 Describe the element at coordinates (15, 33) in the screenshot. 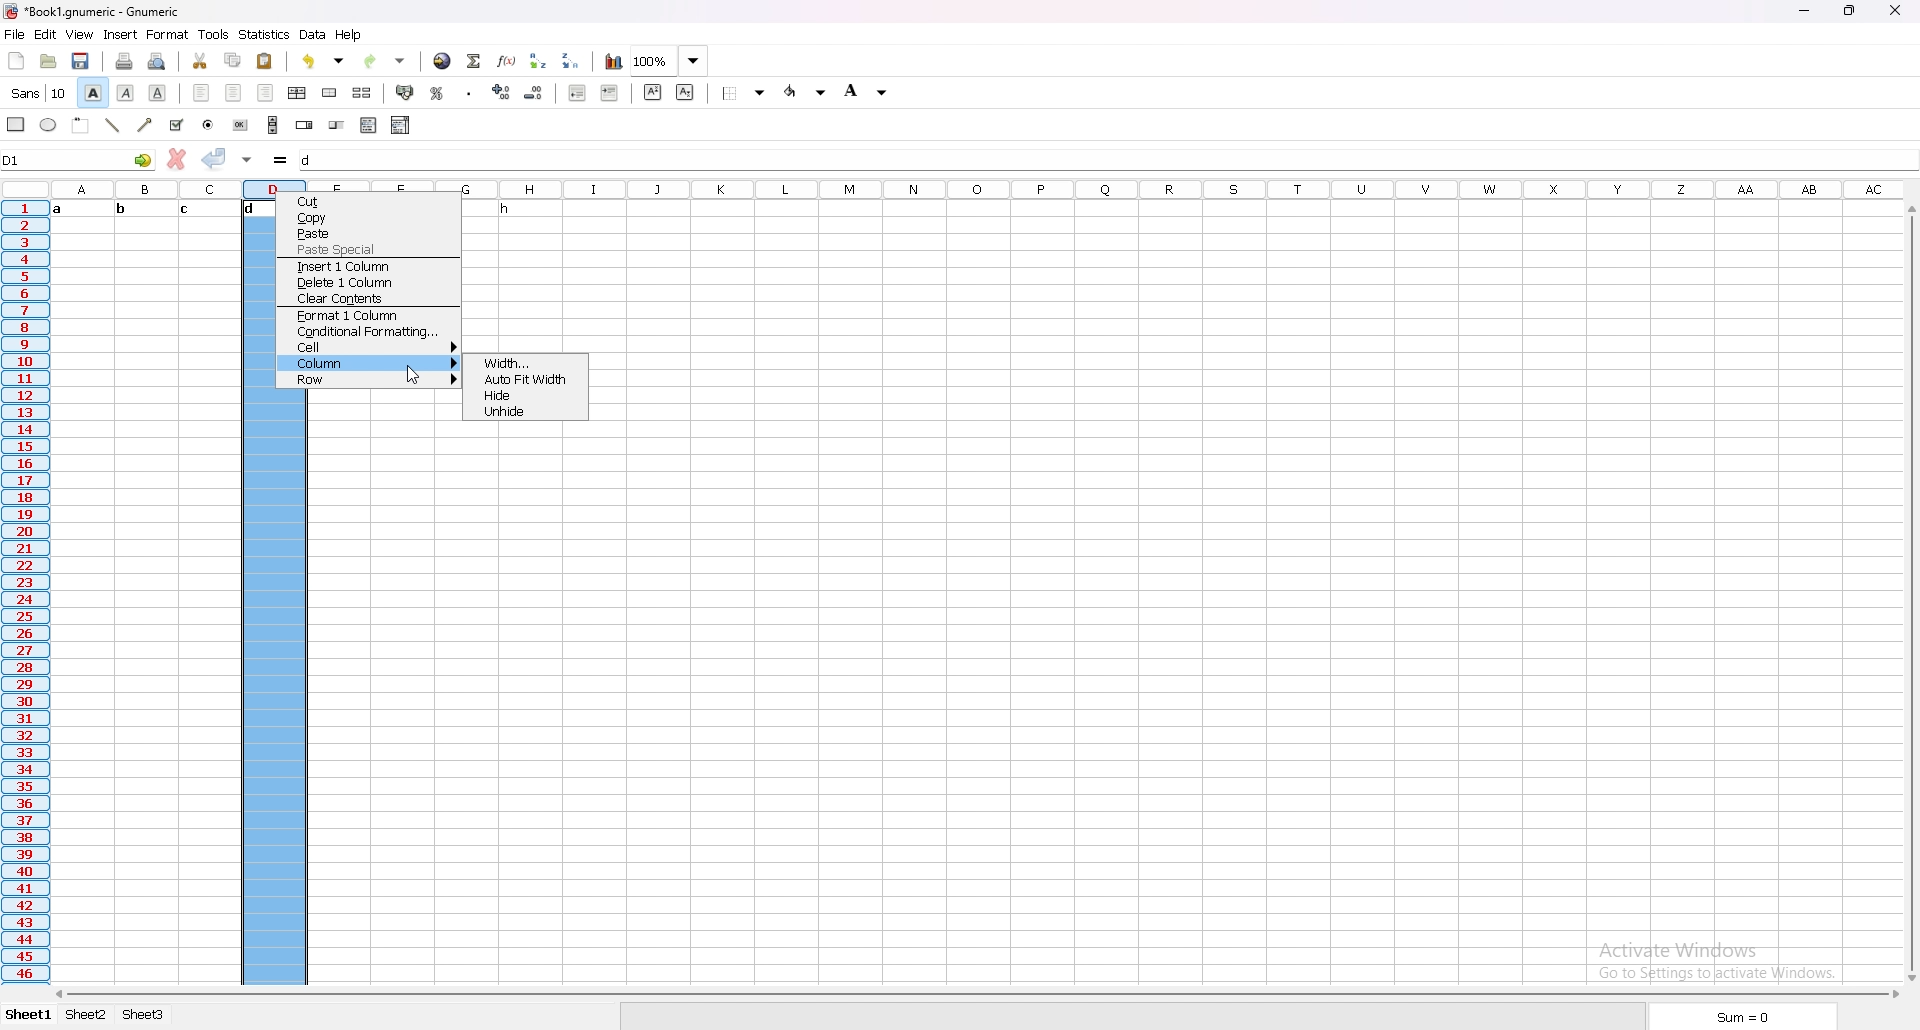

I see `file` at that location.